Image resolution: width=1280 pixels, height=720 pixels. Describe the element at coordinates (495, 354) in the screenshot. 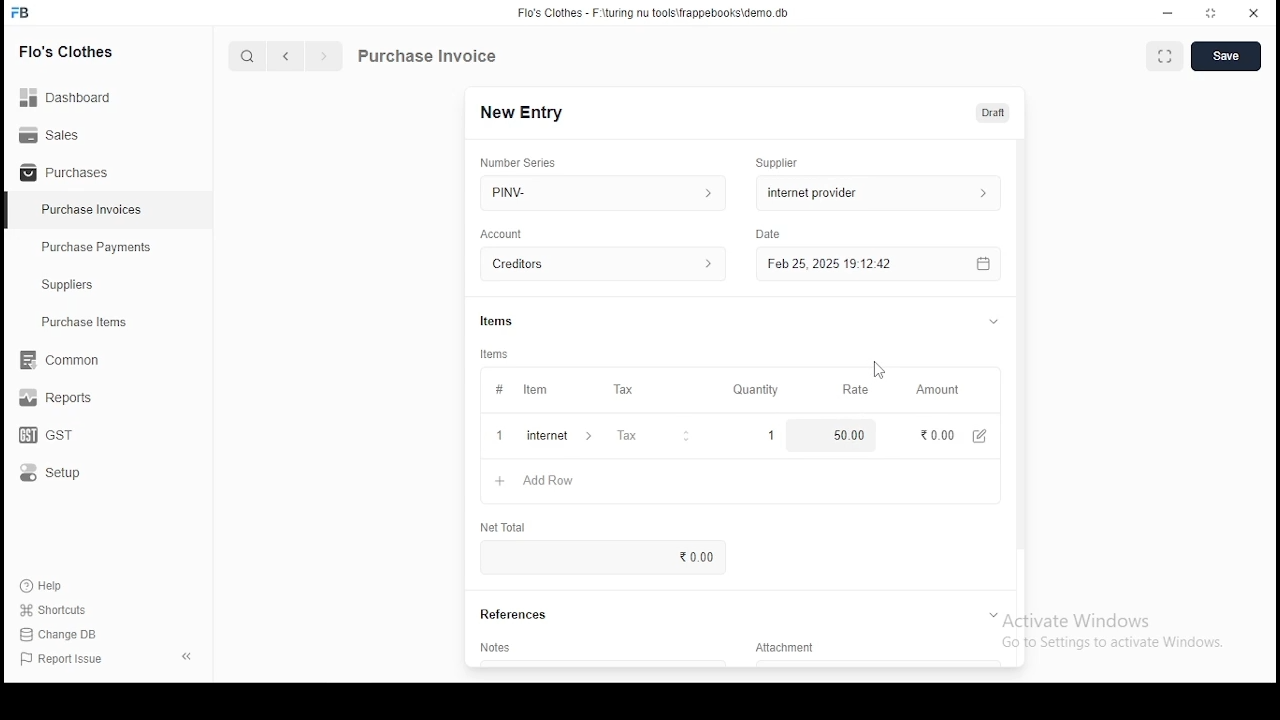

I see `Items` at that location.